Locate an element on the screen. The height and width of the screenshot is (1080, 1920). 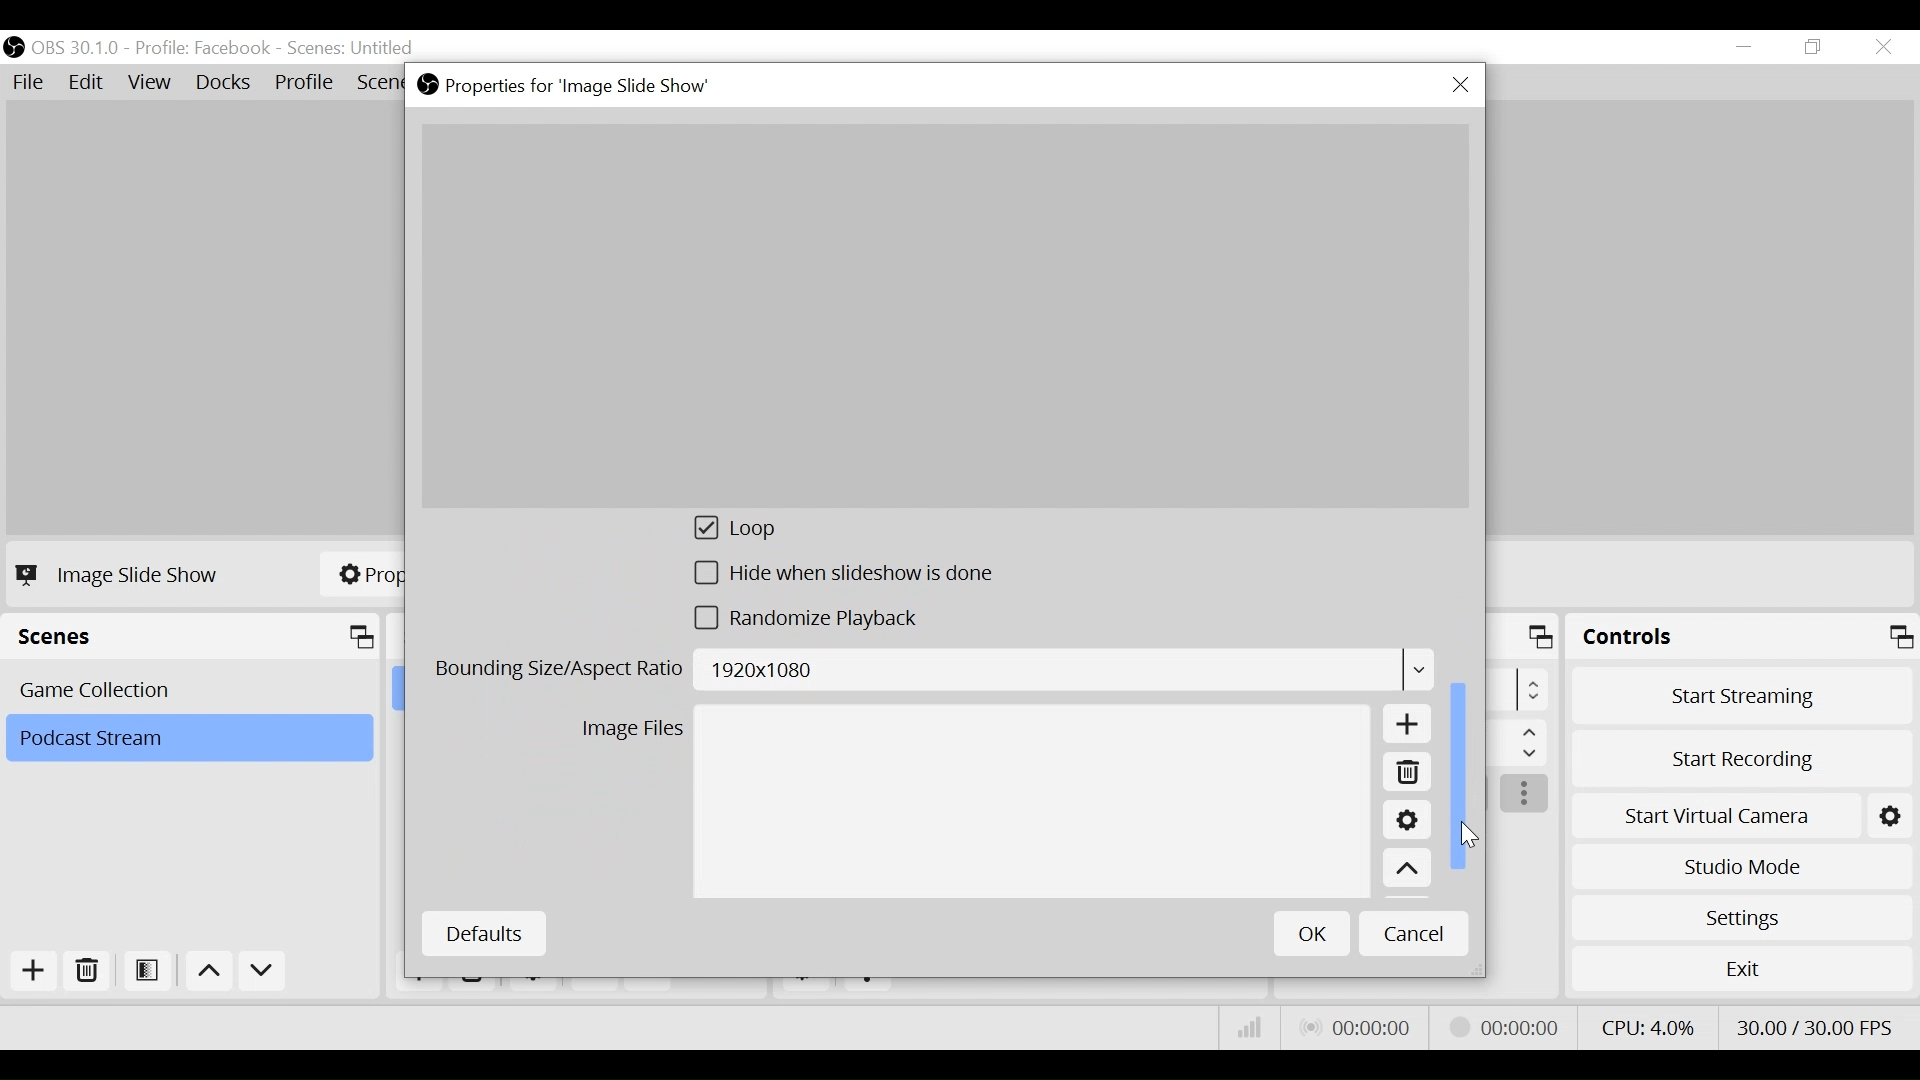
Edit is located at coordinates (88, 83).